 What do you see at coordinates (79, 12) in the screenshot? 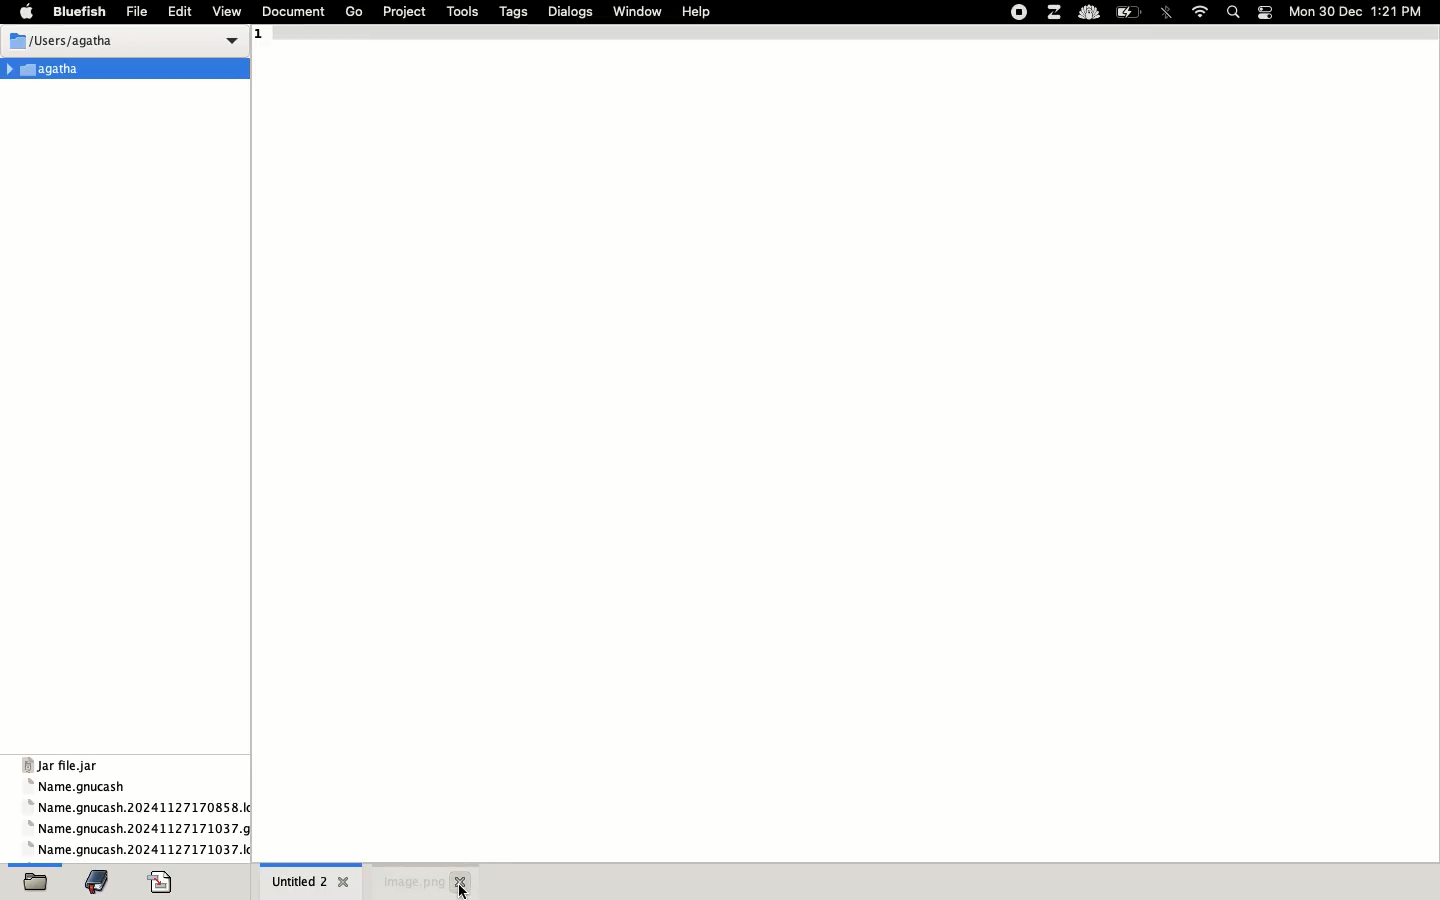
I see `bluefish` at bounding box center [79, 12].